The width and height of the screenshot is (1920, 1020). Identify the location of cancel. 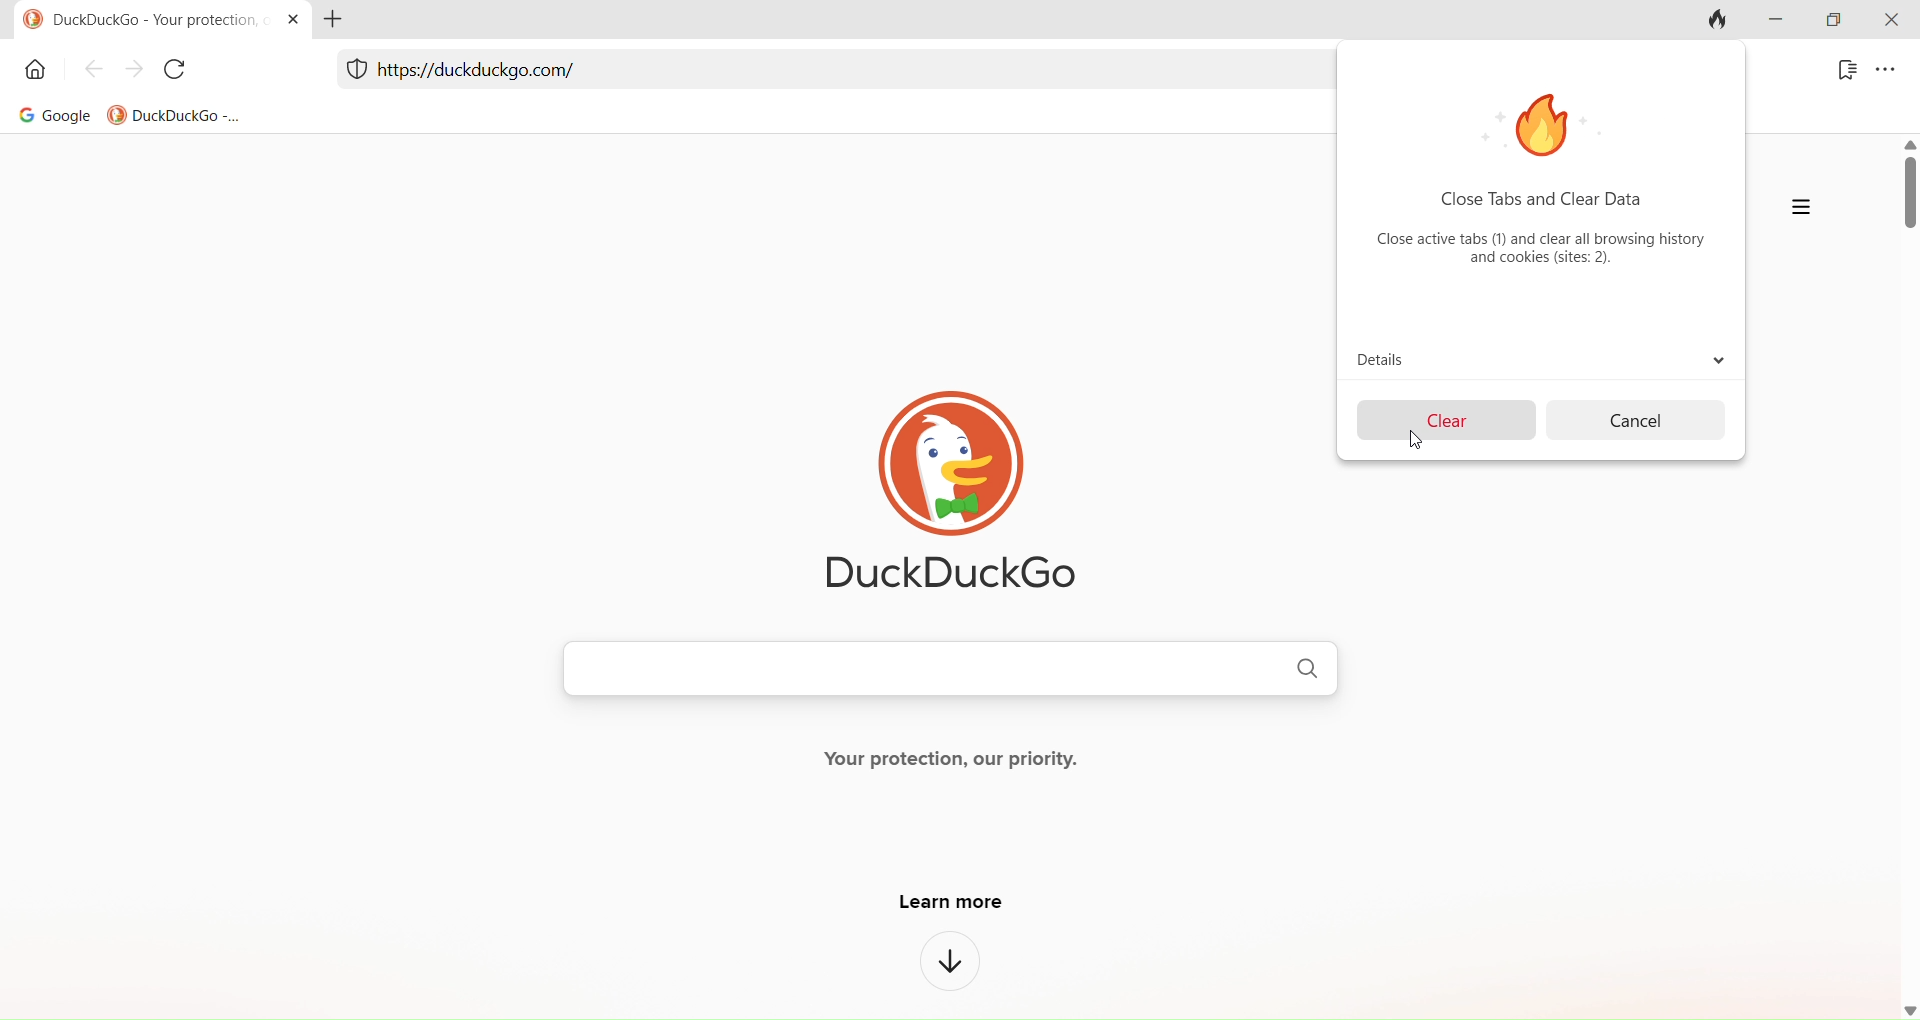
(1652, 420).